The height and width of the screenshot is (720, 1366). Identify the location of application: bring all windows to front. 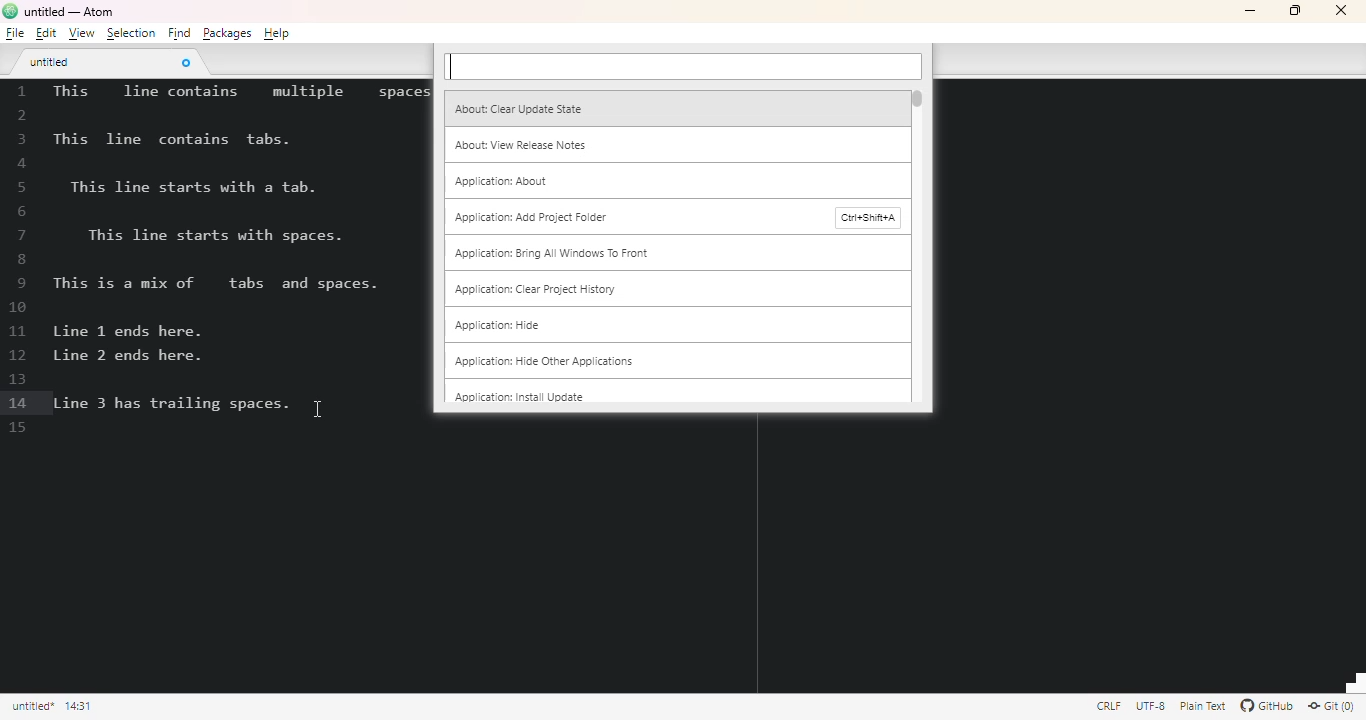
(552, 253).